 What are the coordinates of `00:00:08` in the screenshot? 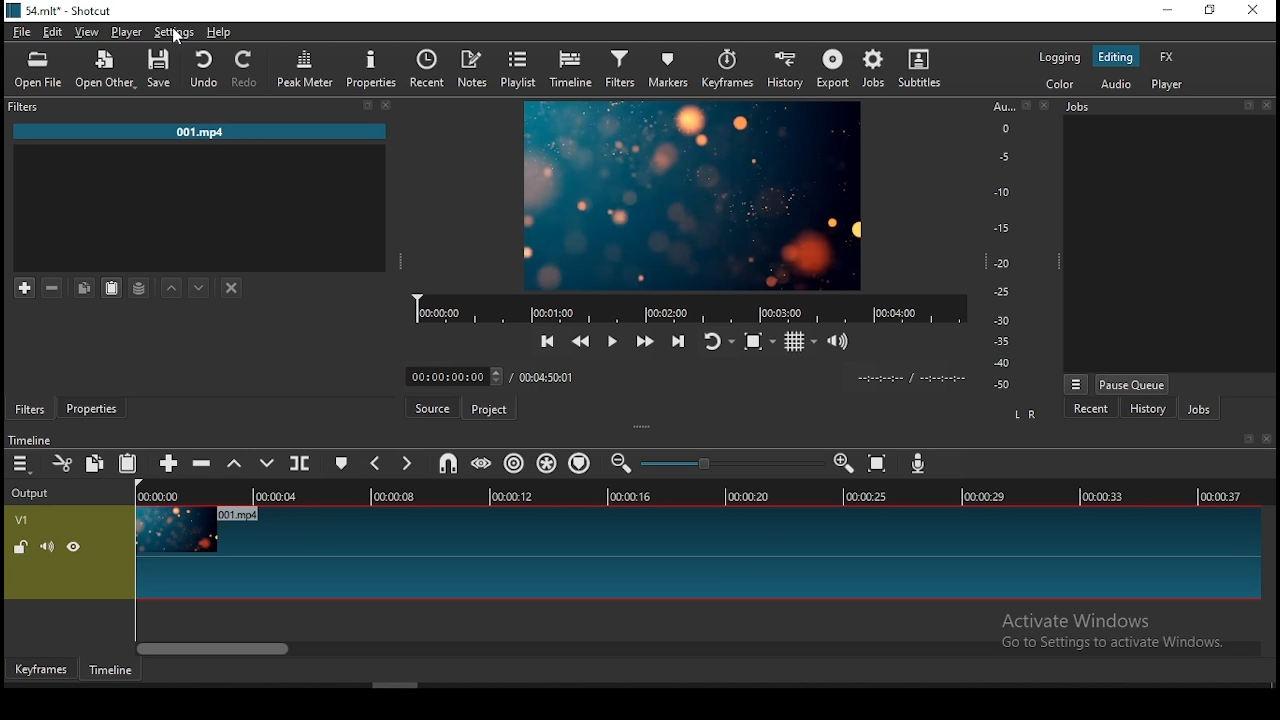 It's located at (402, 497).